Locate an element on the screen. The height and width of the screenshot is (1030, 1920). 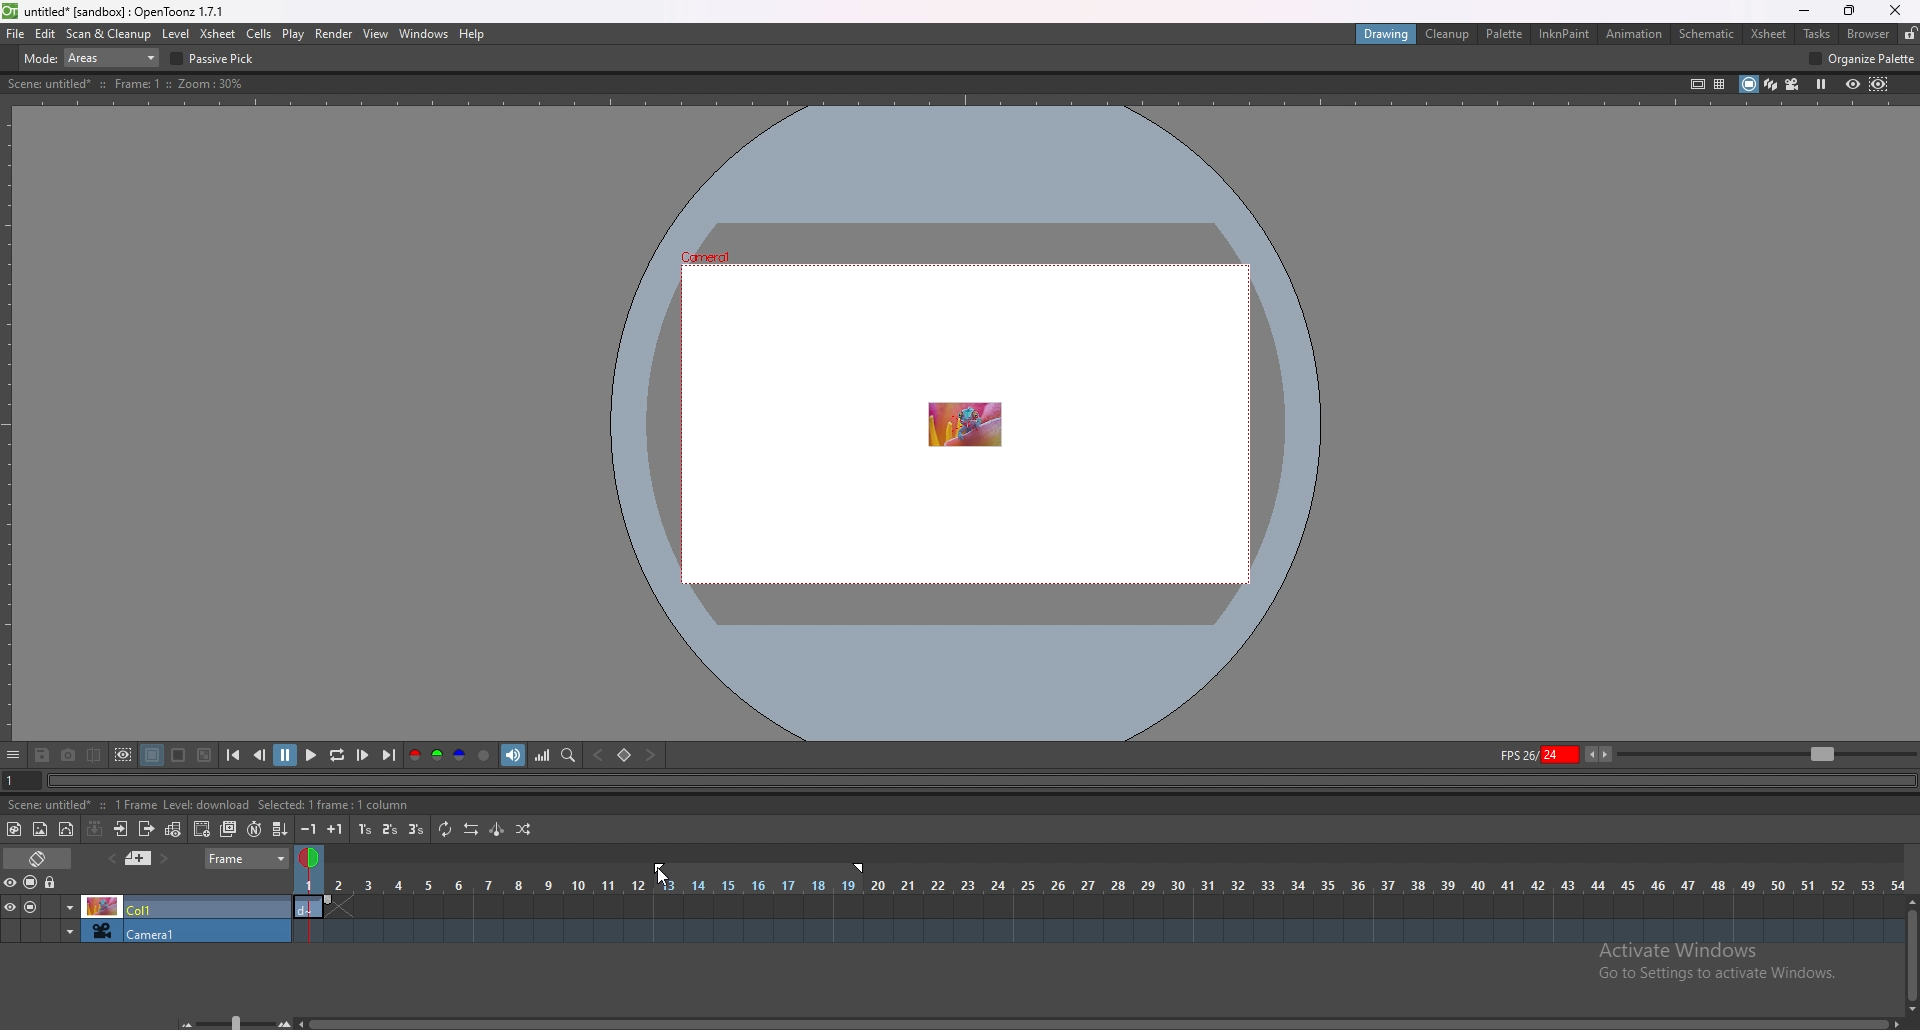
fill in empty cells is located at coordinates (278, 829).